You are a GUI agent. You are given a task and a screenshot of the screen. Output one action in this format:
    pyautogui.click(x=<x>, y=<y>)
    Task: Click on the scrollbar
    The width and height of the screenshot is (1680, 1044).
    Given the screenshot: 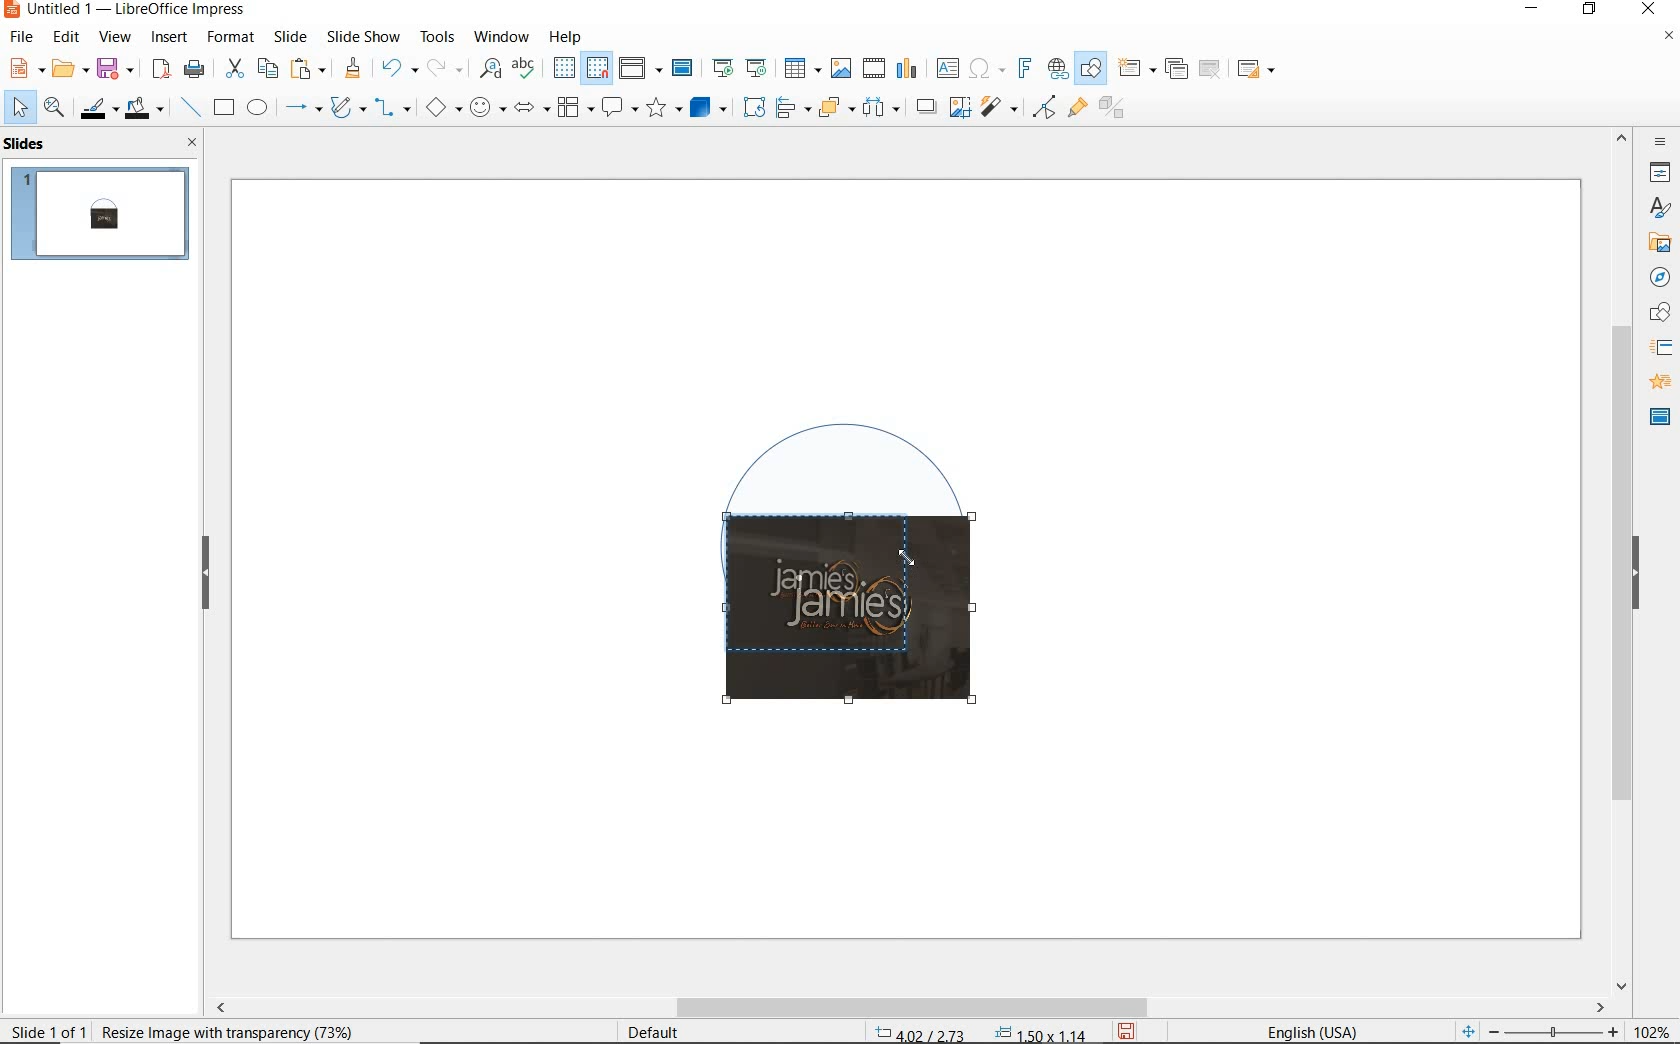 What is the action you would take?
    pyautogui.click(x=908, y=1007)
    